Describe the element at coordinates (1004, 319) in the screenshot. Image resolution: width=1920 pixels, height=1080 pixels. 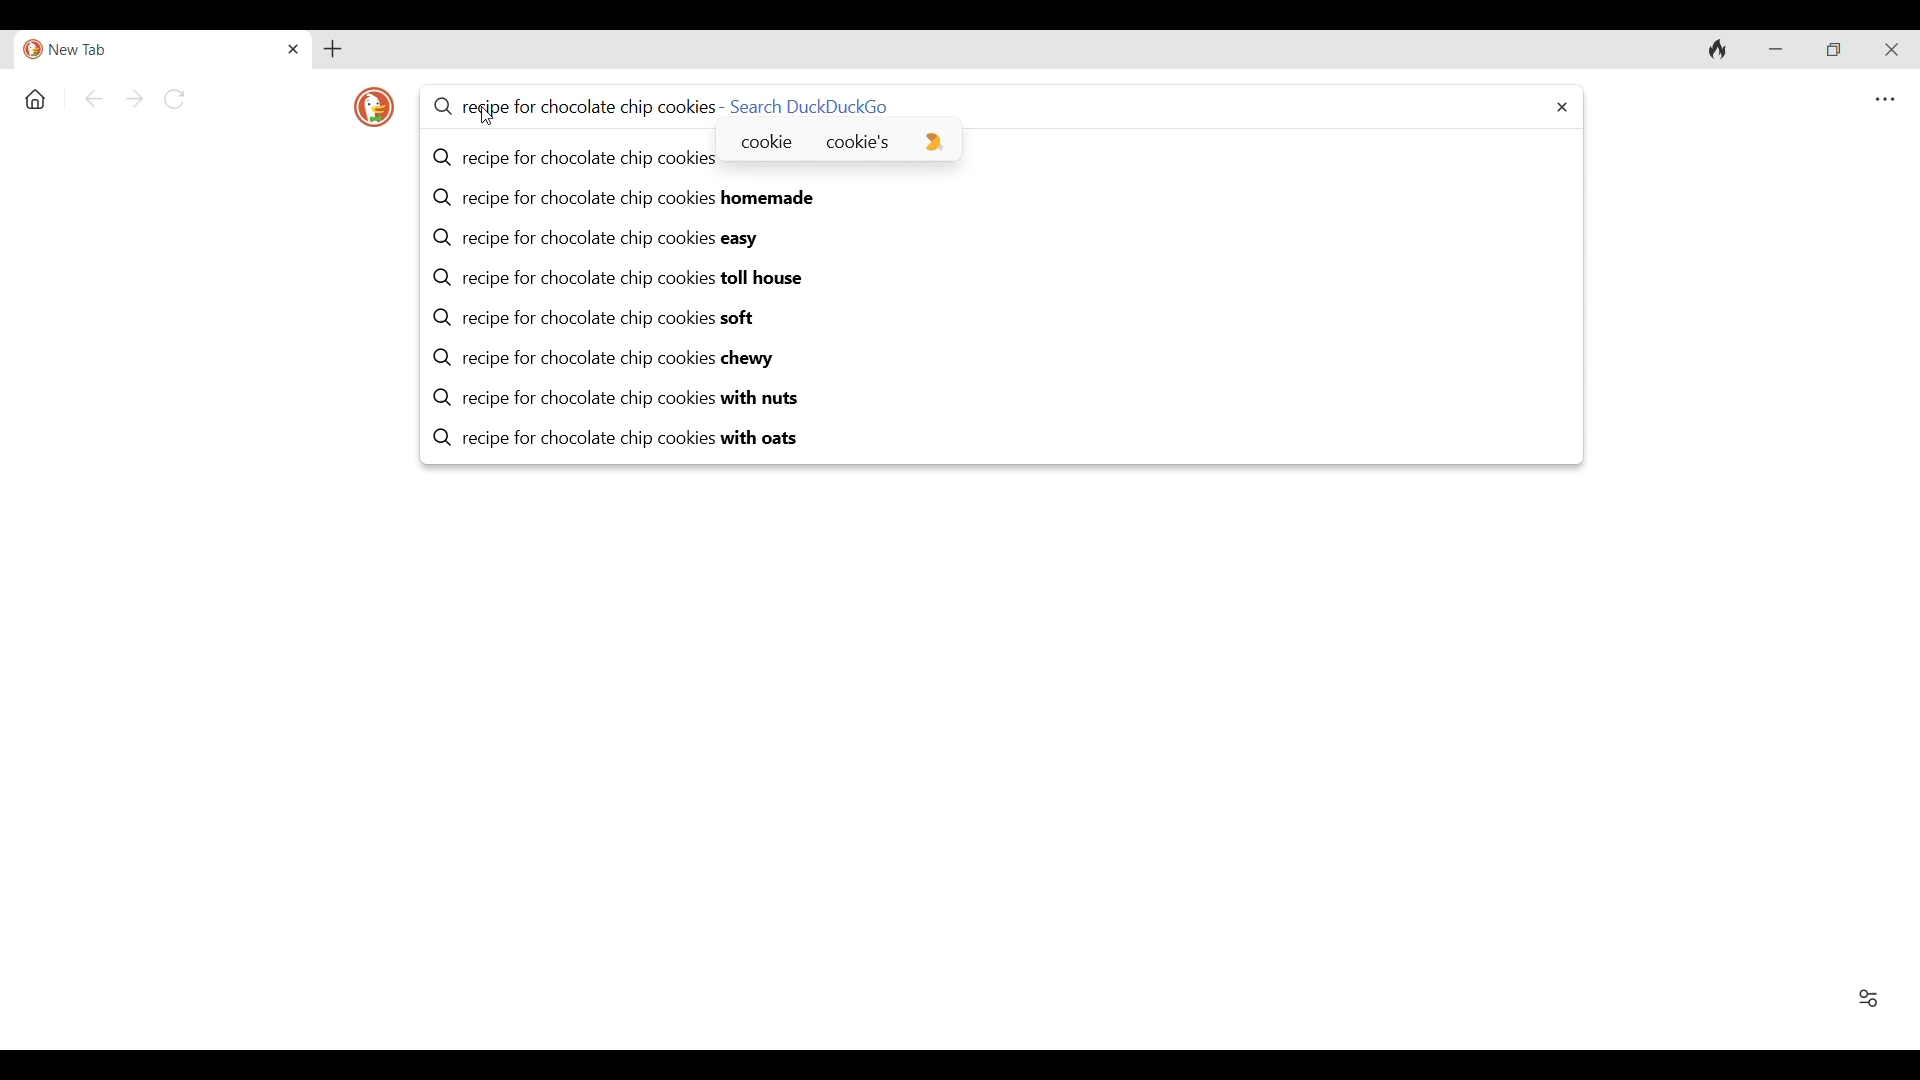
I see `Q recipe for chocolate chip cookies soft` at that location.